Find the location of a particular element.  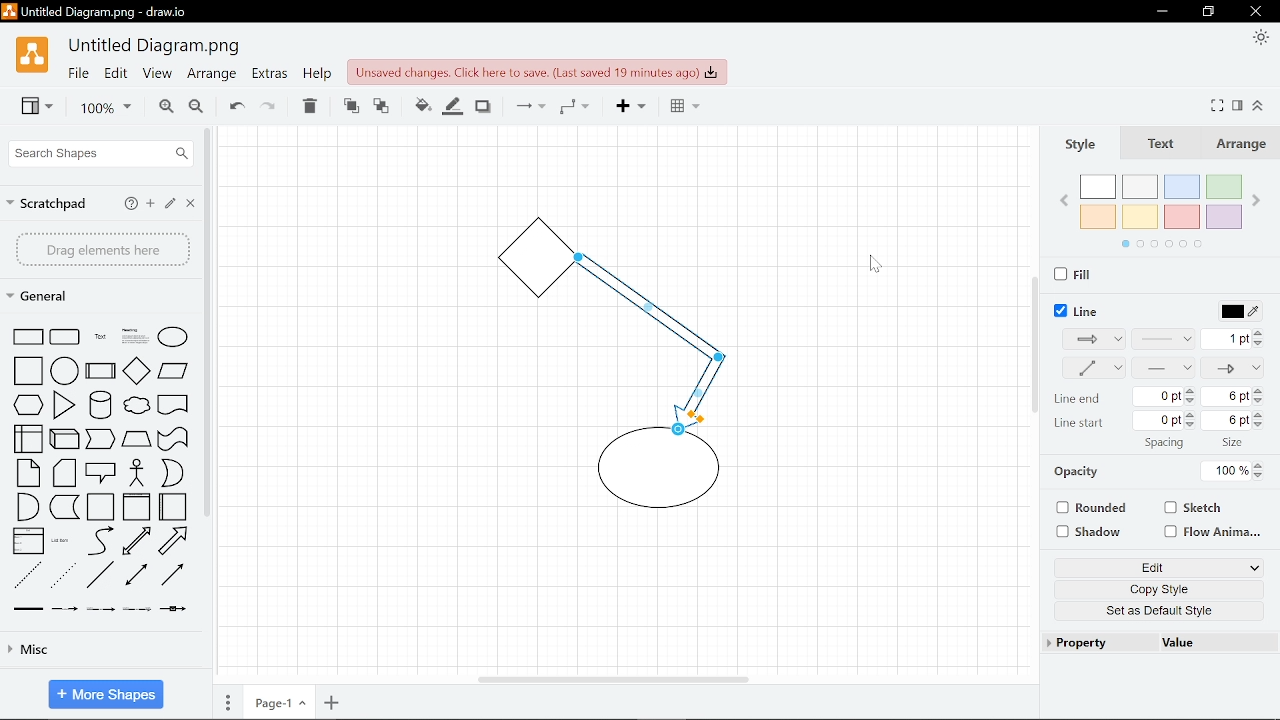

shape is located at coordinates (65, 337).